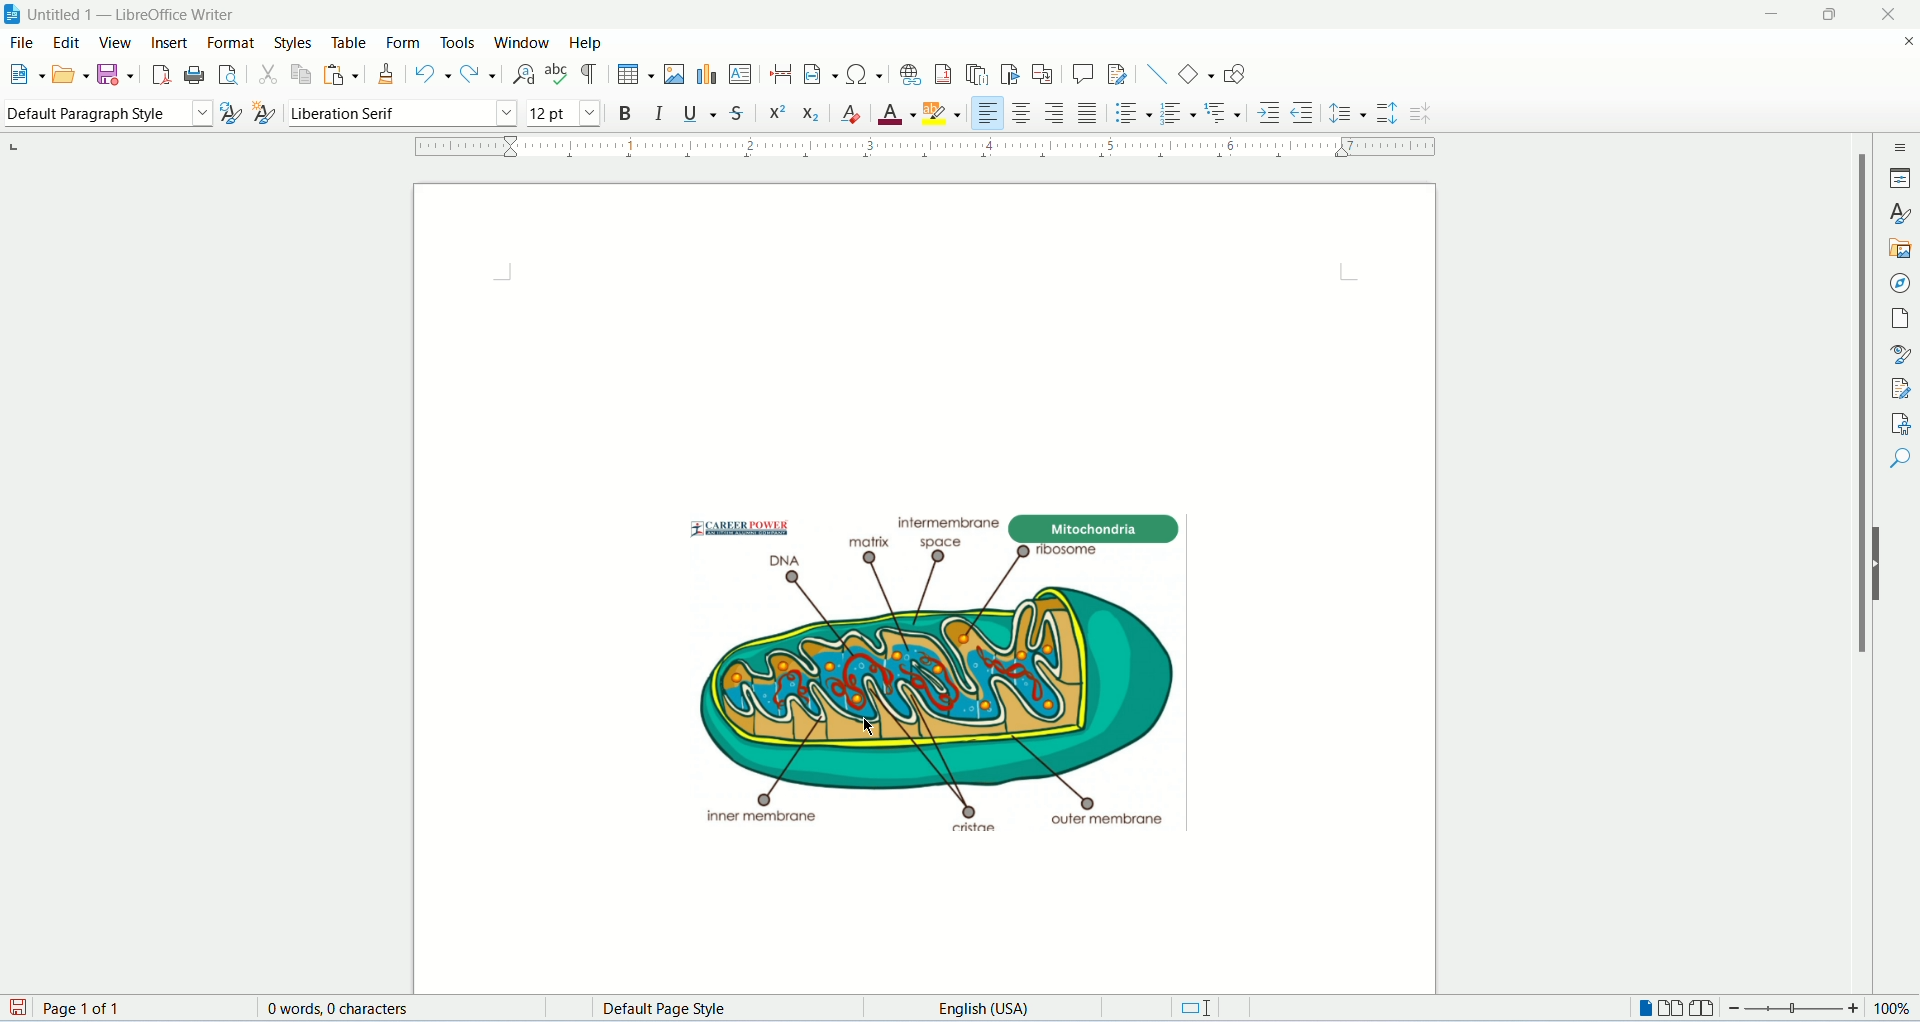 The height and width of the screenshot is (1022, 1920). What do you see at coordinates (1083, 74) in the screenshot?
I see `insert comment` at bounding box center [1083, 74].